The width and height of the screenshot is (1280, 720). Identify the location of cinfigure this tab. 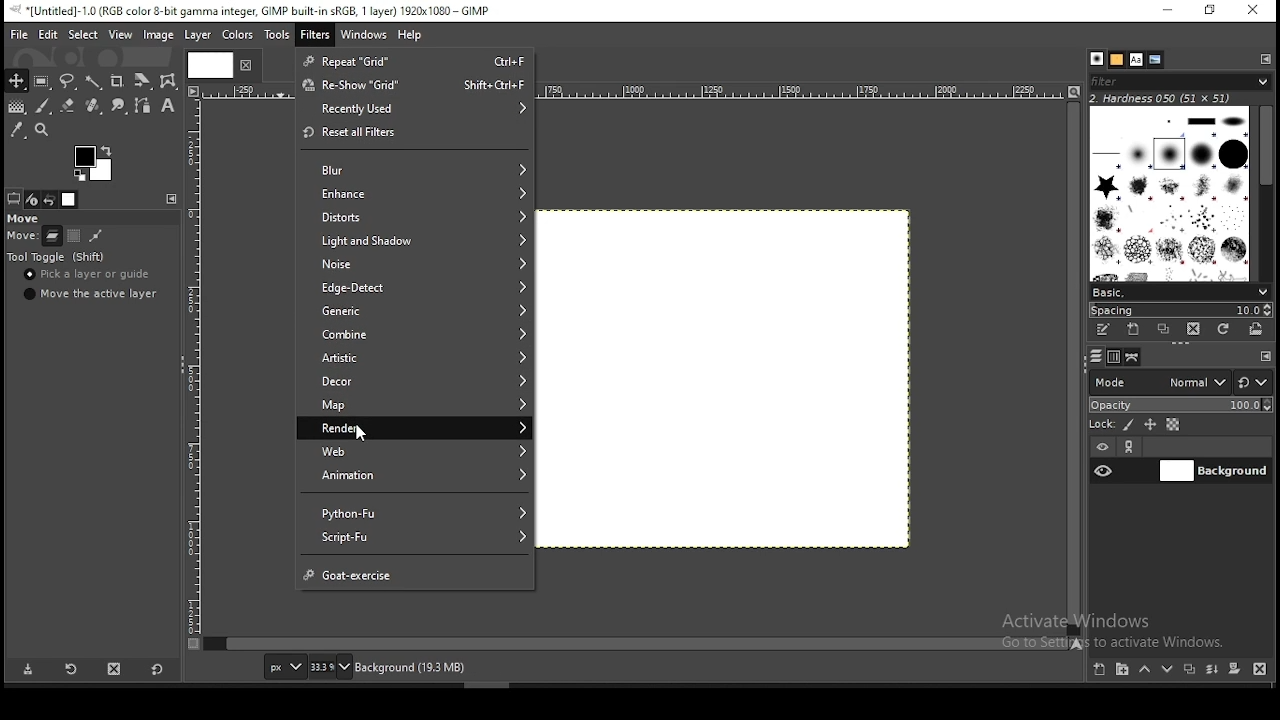
(173, 199).